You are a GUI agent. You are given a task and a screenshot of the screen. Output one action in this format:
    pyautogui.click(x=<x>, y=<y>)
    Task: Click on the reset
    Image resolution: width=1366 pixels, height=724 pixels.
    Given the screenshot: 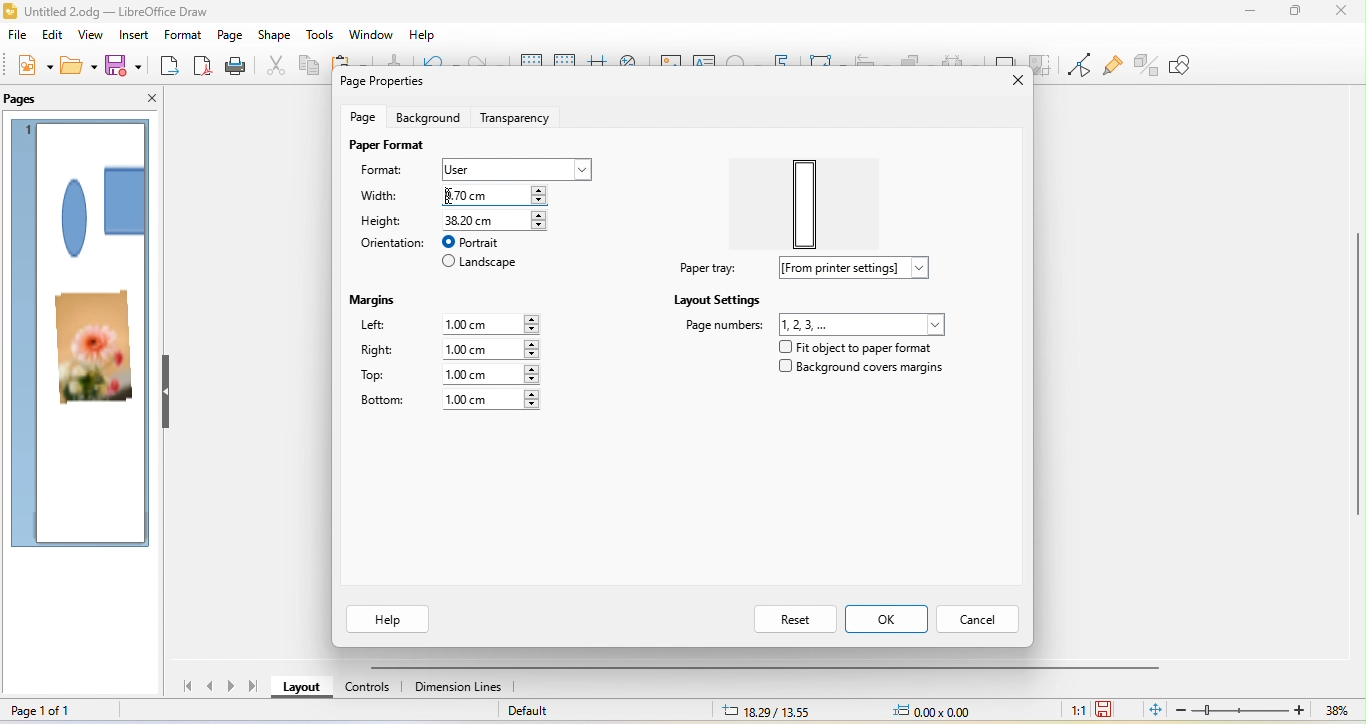 What is the action you would take?
    pyautogui.click(x=795, y=619)
    